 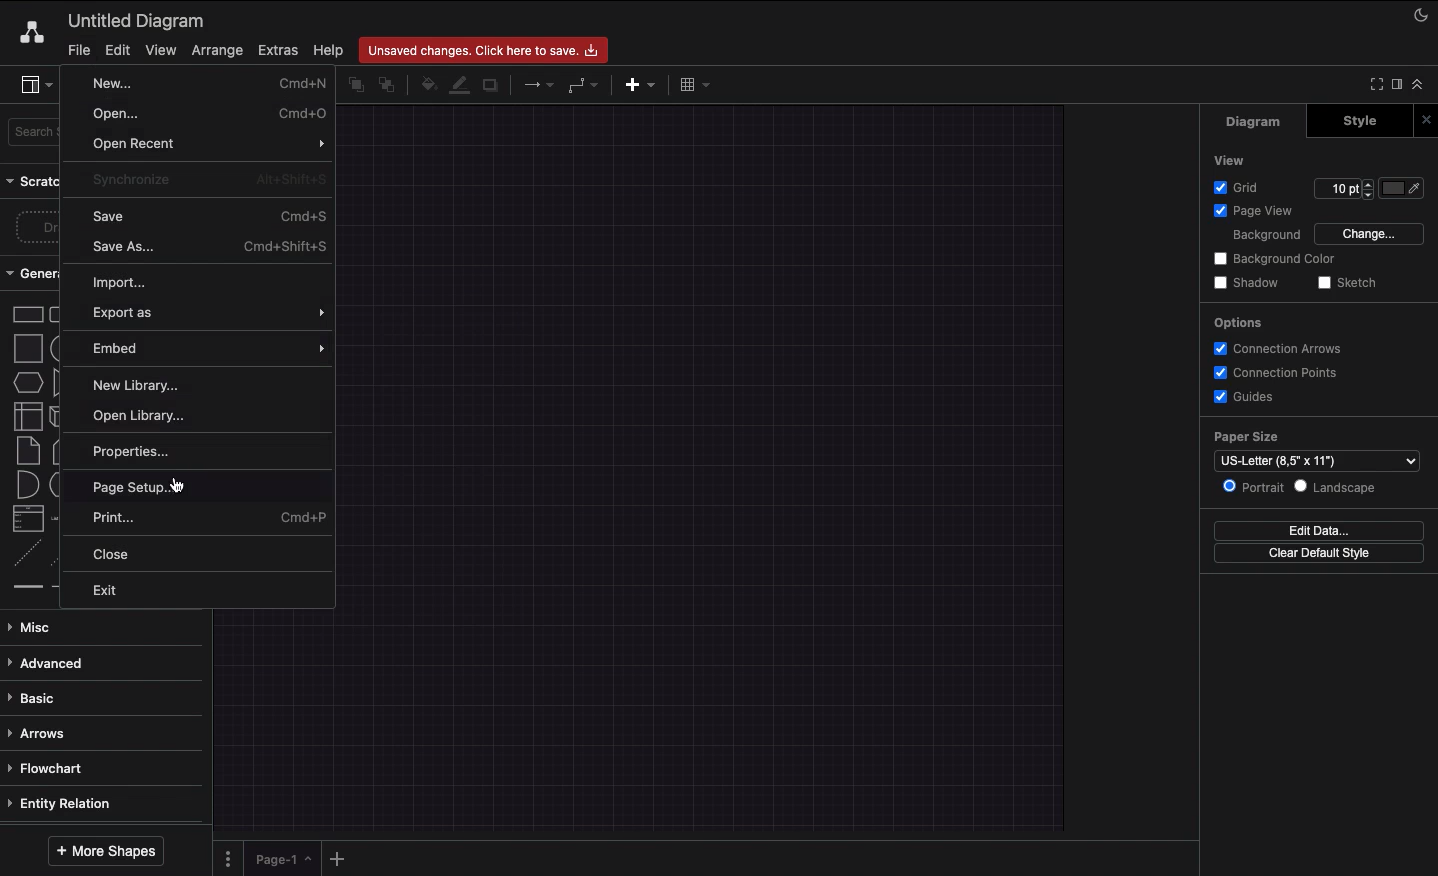 What do you see at coordinates (692, 83) in the screenshot?
I see `Table` at bounding box center [692, 83].